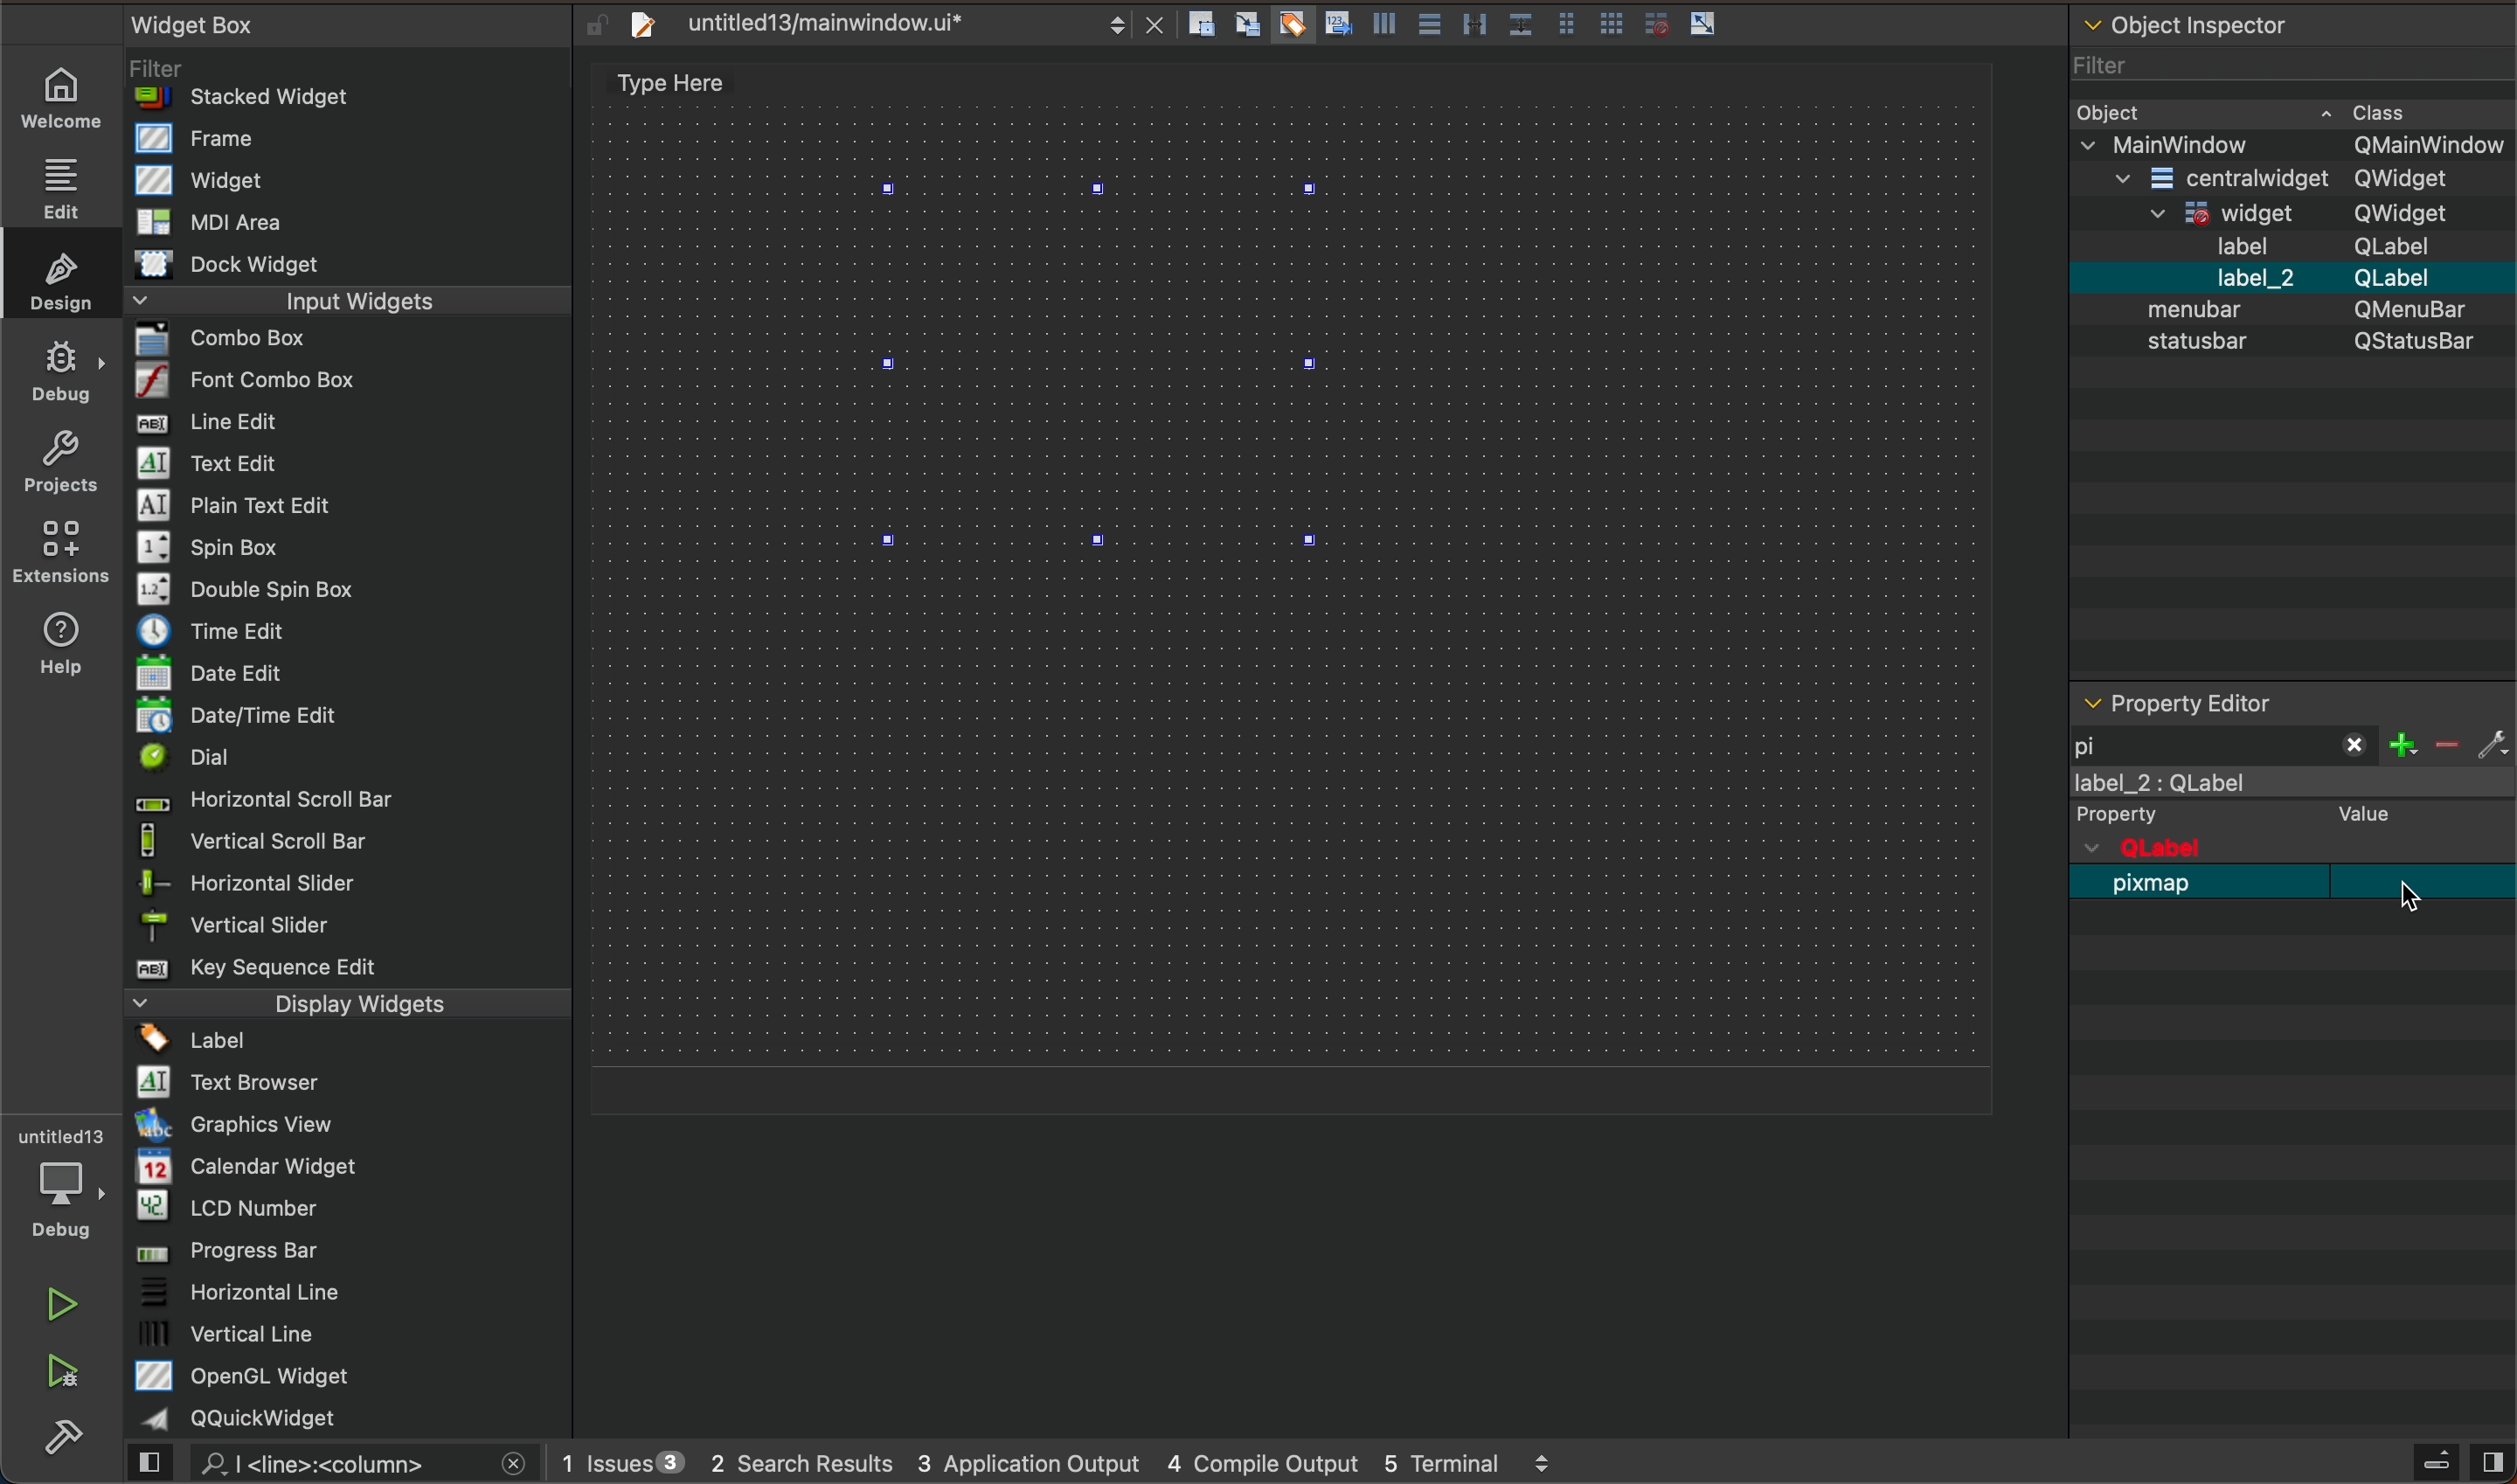 This screenshot has width=2517, height=1484. What do you see at coordinates (2254, 702) in the screenshot?
I see `property editor` at bounding box center [2254, 702].